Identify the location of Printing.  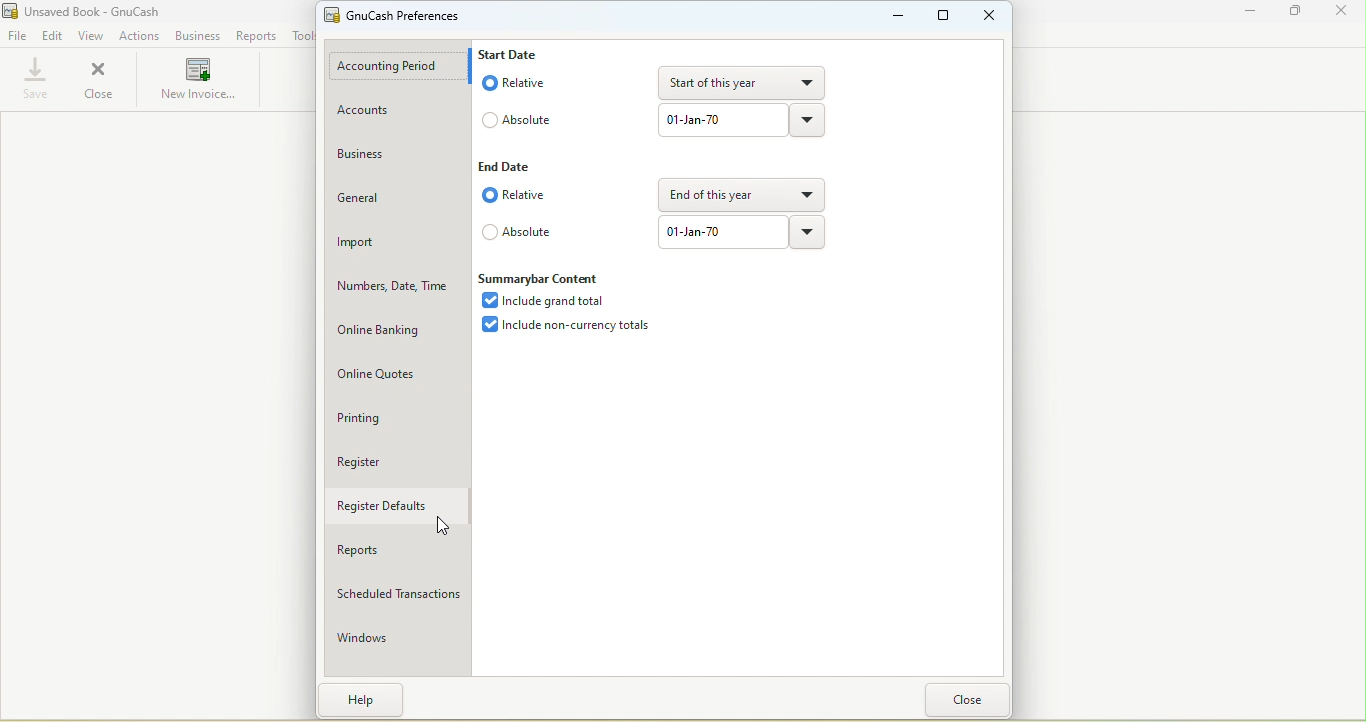
(396, 421).